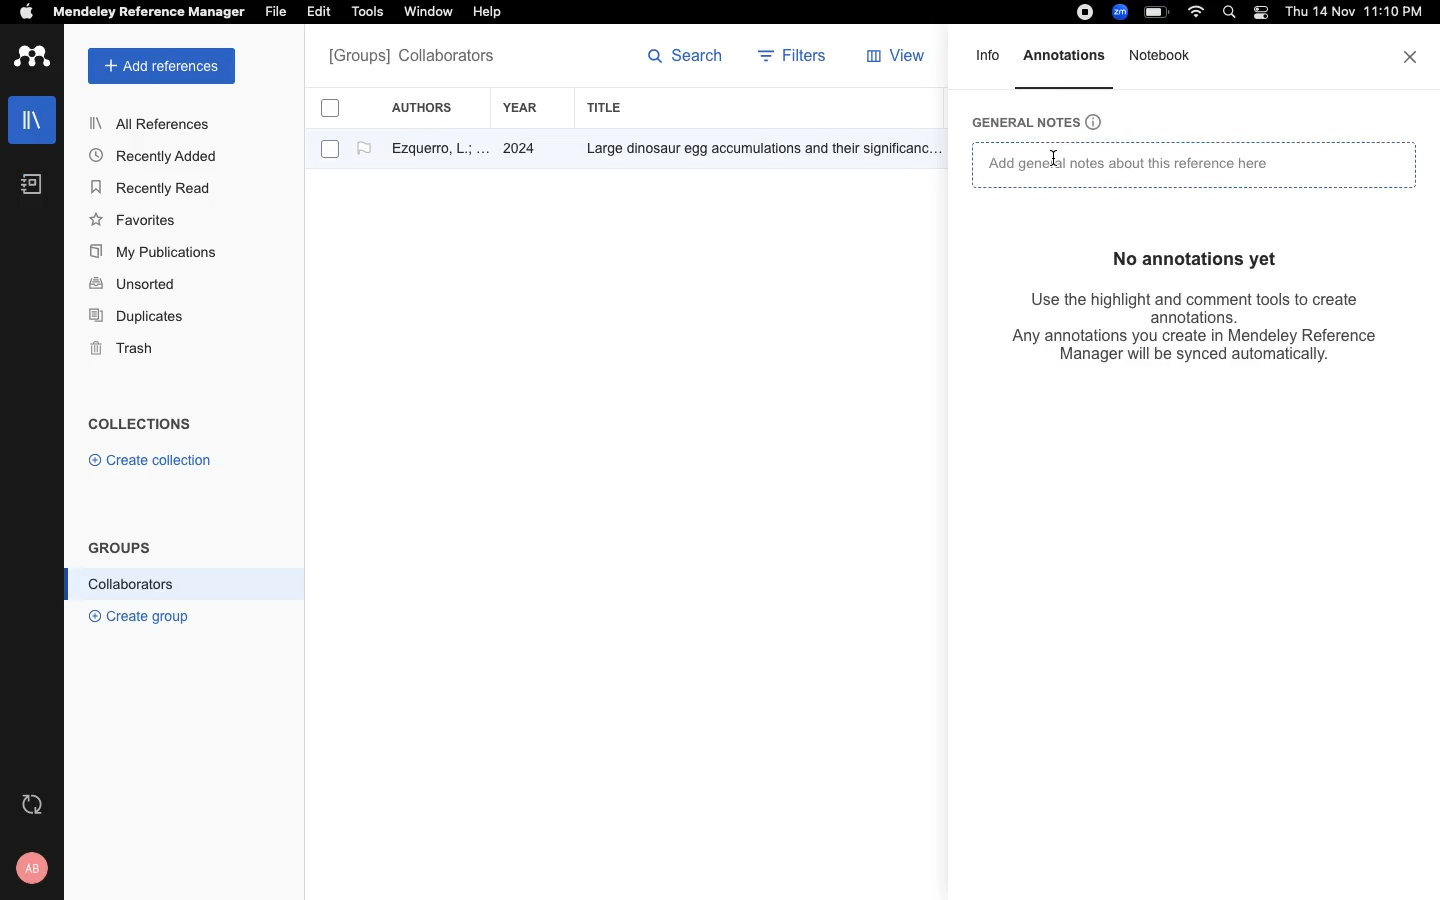 The height and width of the screenshot is (900, 1440). What do you see at coordinates (149, 13) in the screenshot?
I see `Mendeley Reference Manager` at bounding box center [149, 13].